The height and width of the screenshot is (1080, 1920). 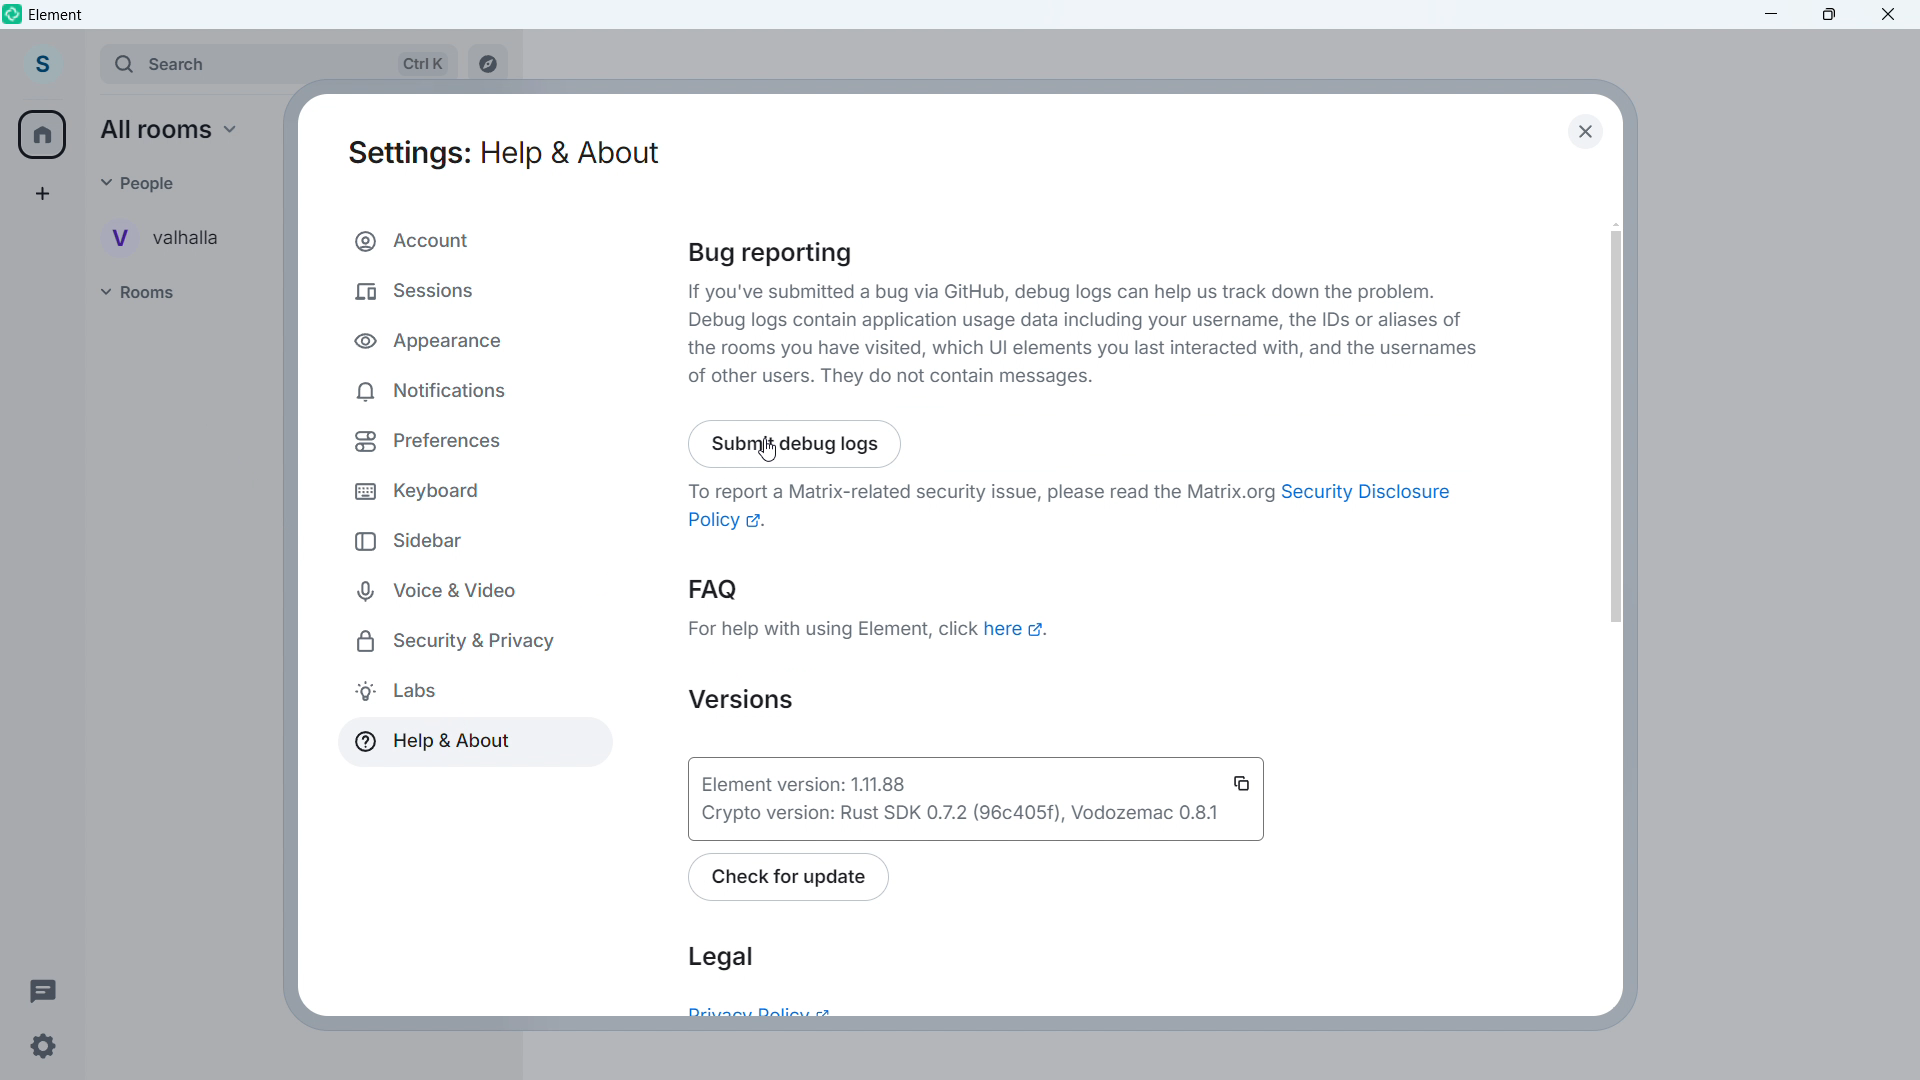 What do you see at coordinates (276, 65) in the screenshot?
I see `search ` at bounding box center [276, 65].